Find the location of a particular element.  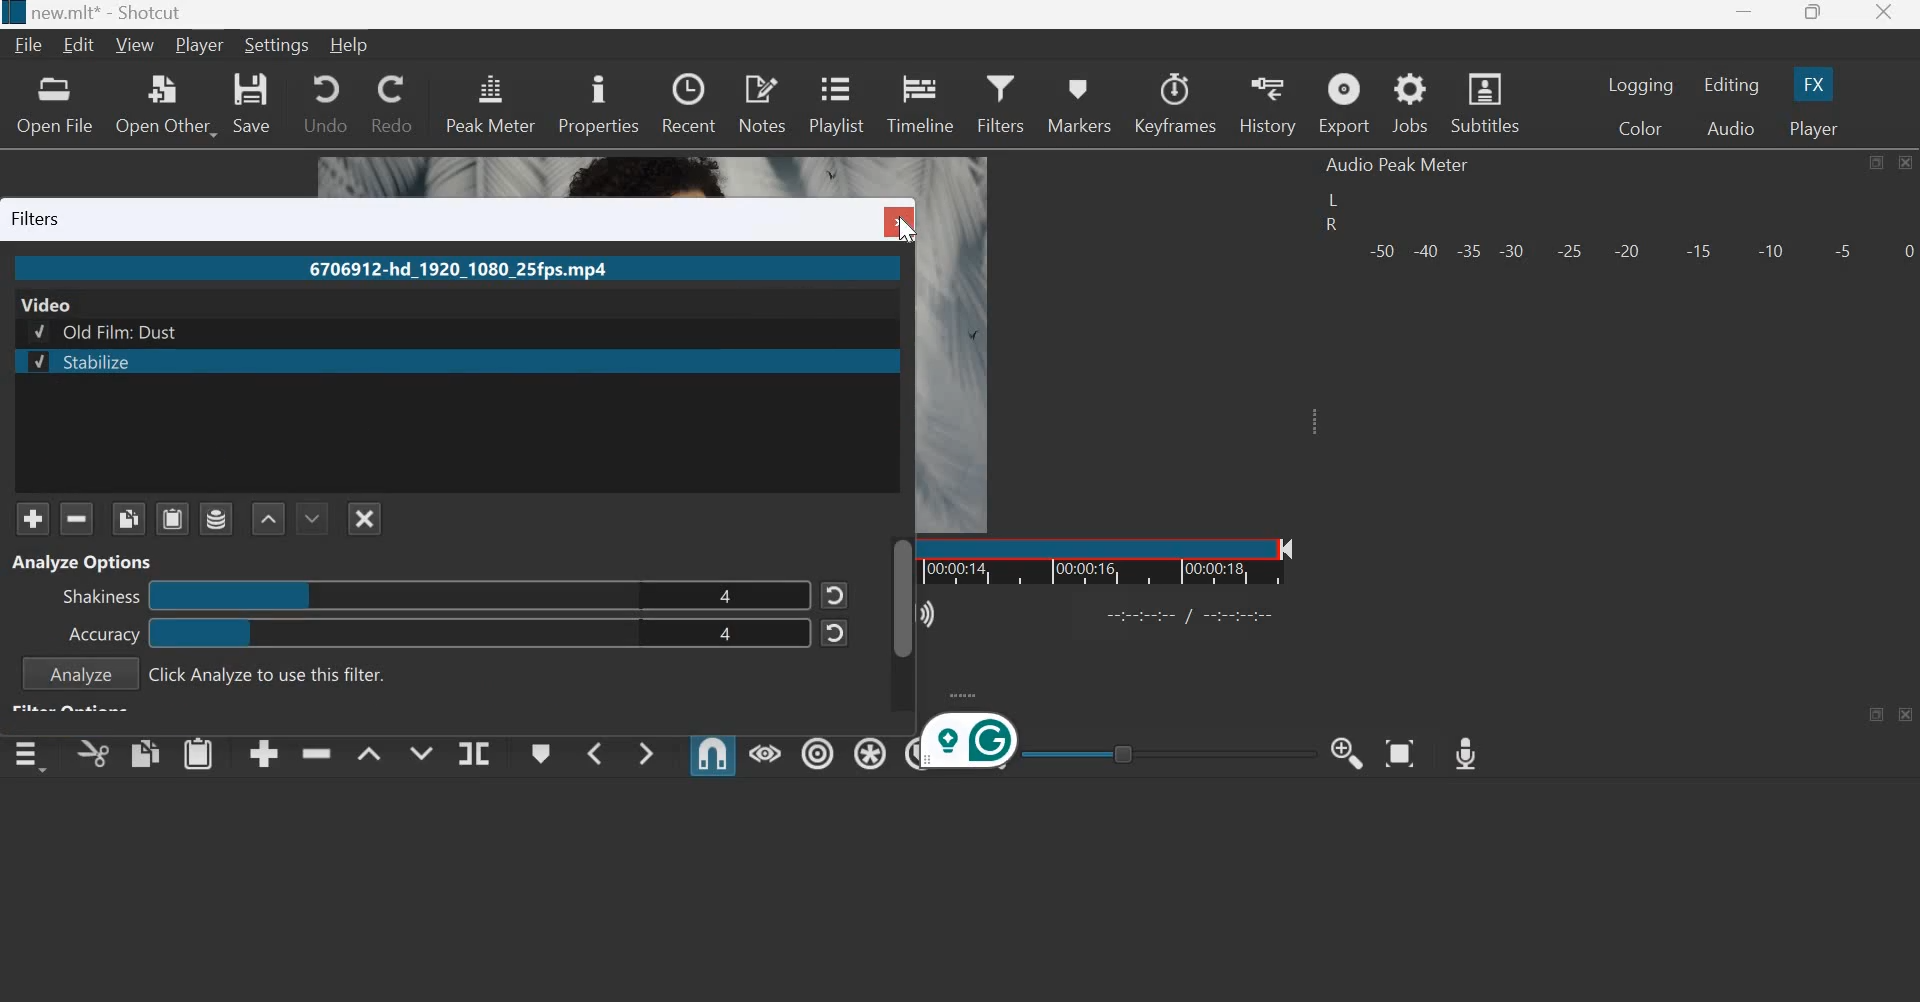

level is located at coordinates (394, 599).